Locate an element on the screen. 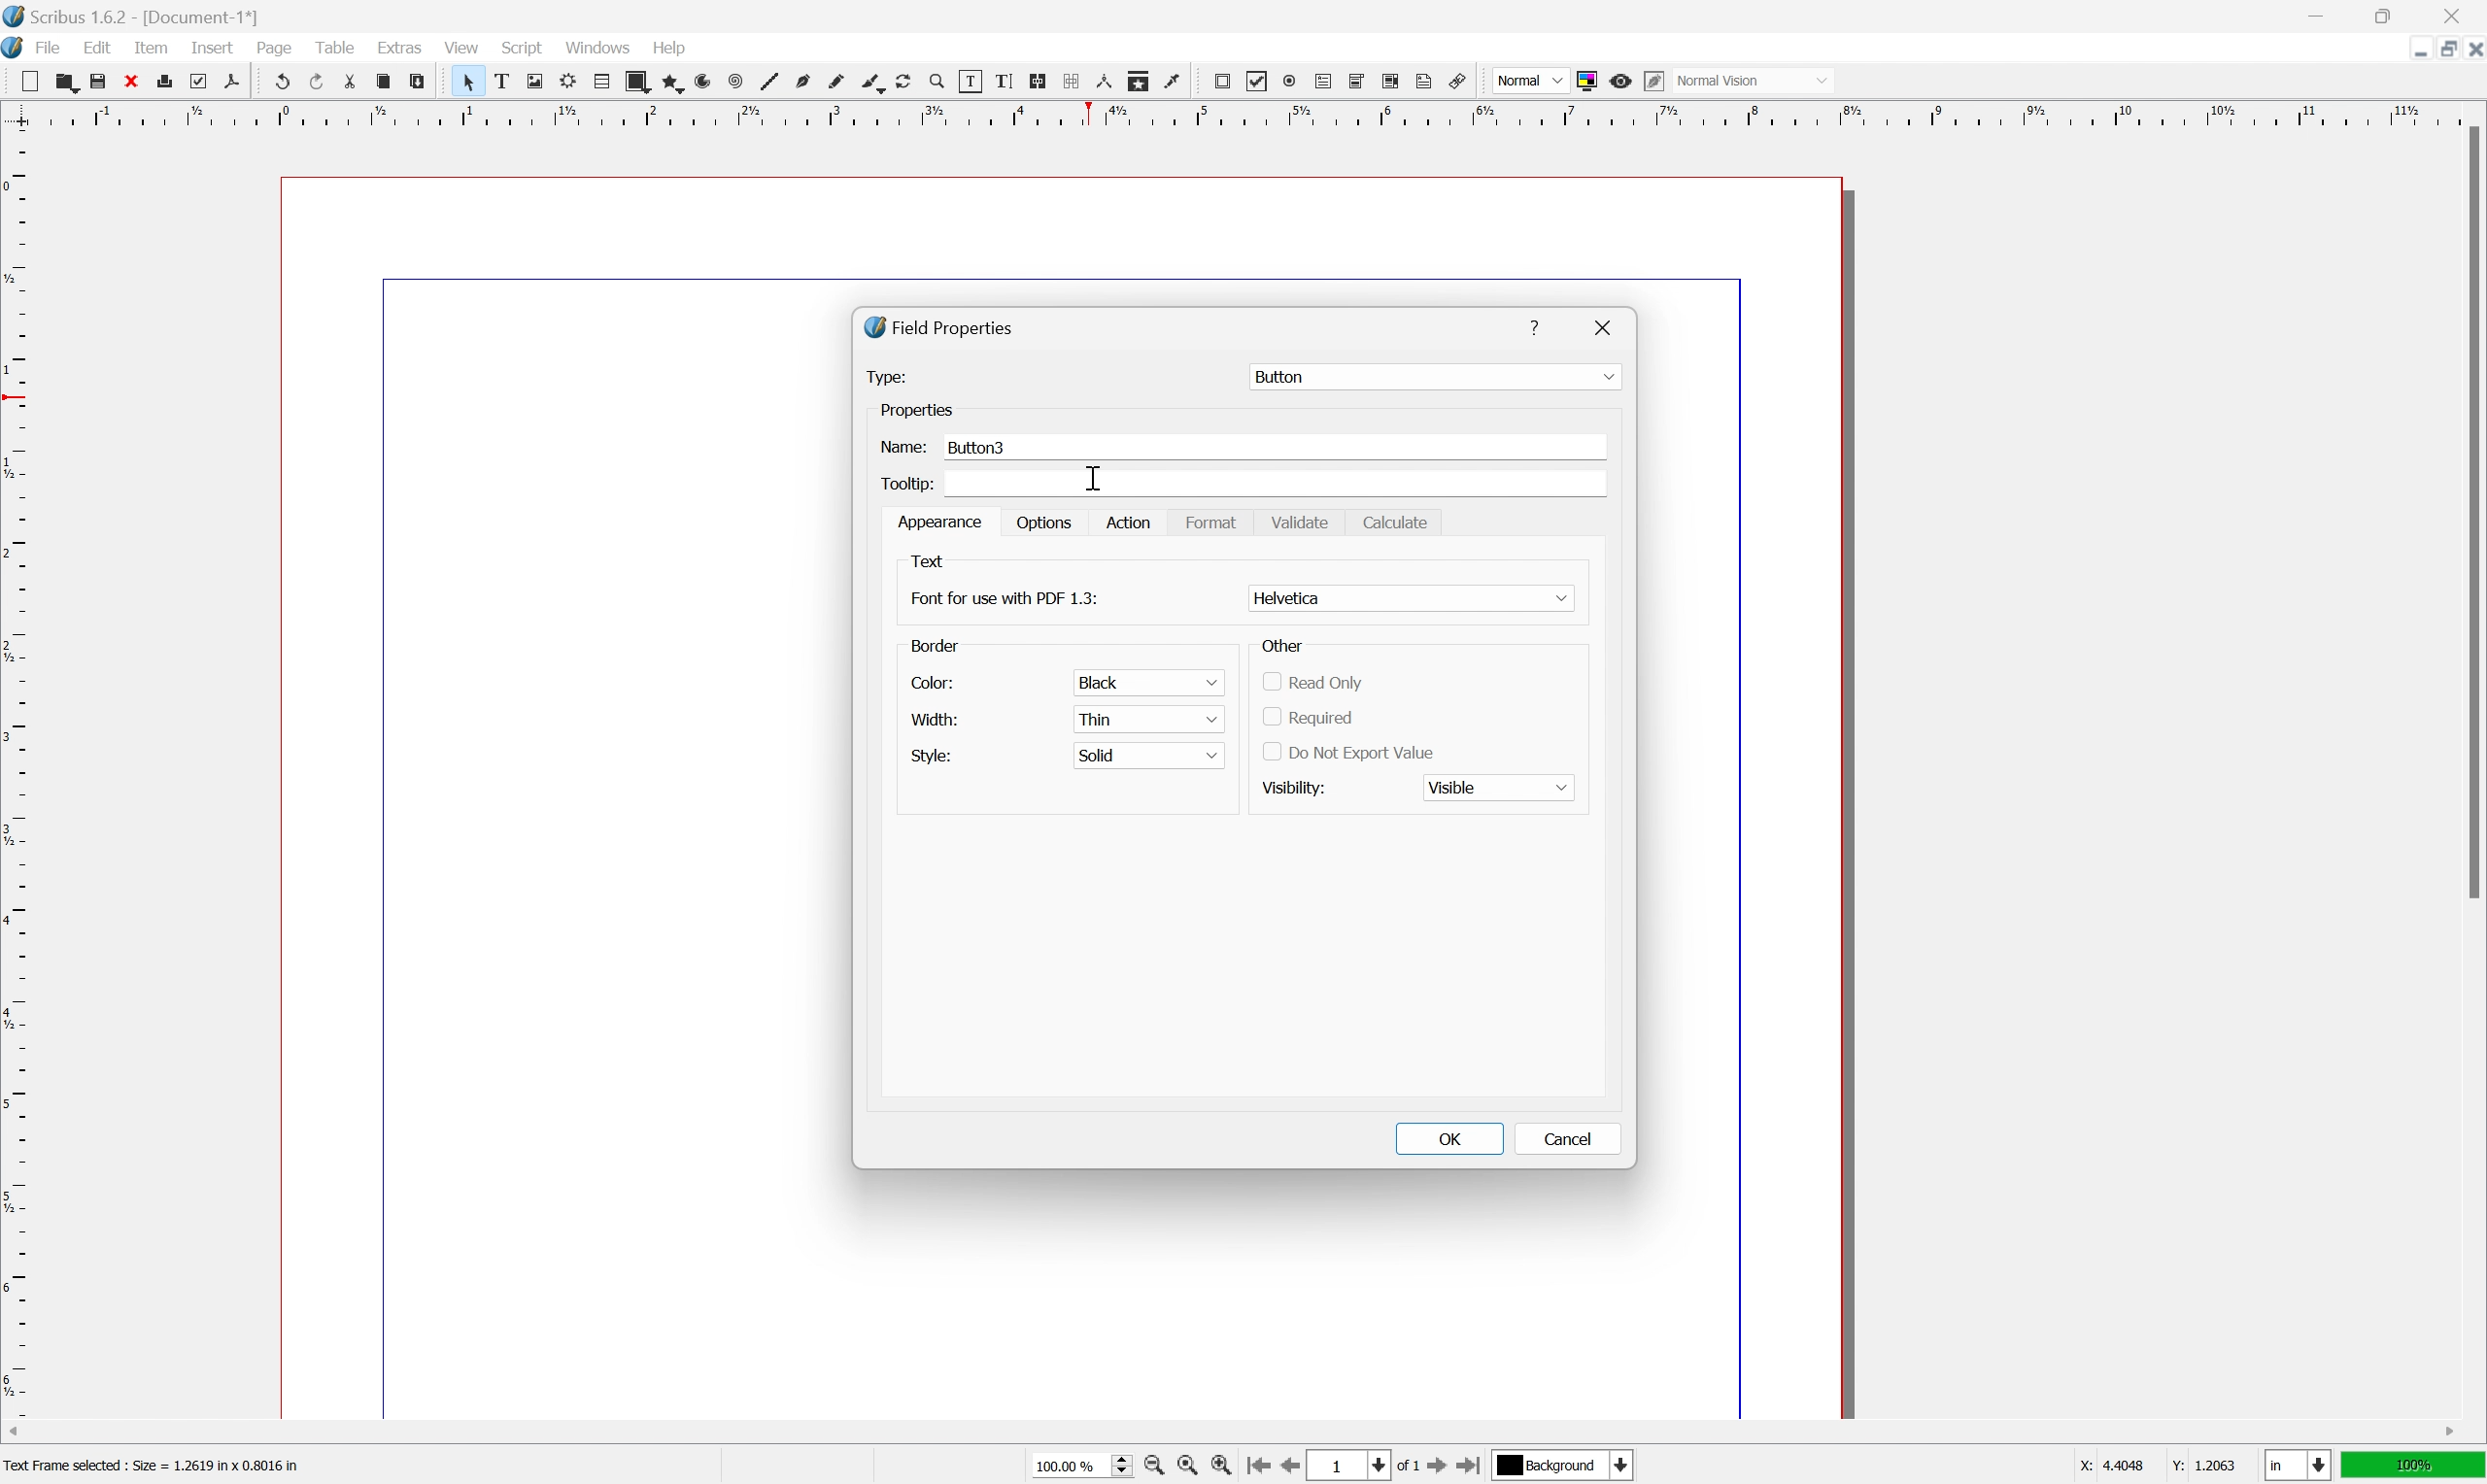 This screenshot has height=1484, width=2487. redo is located at coordinates (320, 81).